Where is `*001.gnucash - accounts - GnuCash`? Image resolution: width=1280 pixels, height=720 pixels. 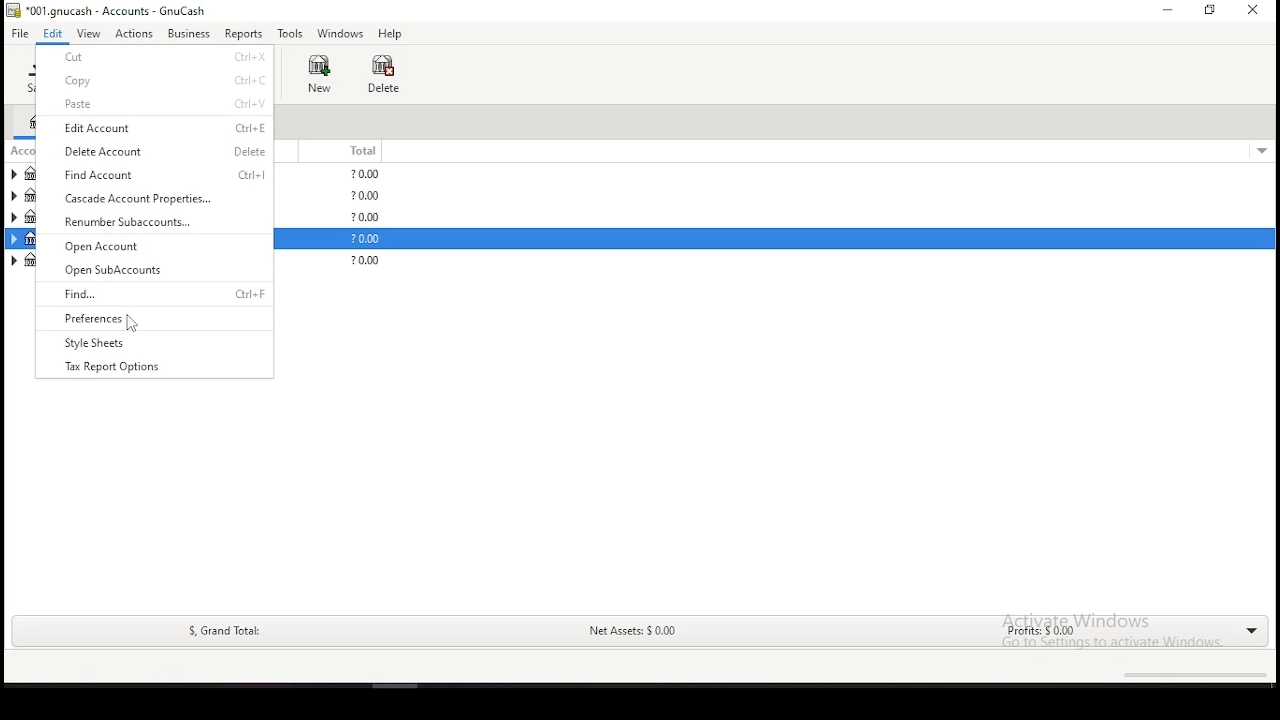
*001.gnucash - accounts - GnuCash is located at coordinates (106, 11).